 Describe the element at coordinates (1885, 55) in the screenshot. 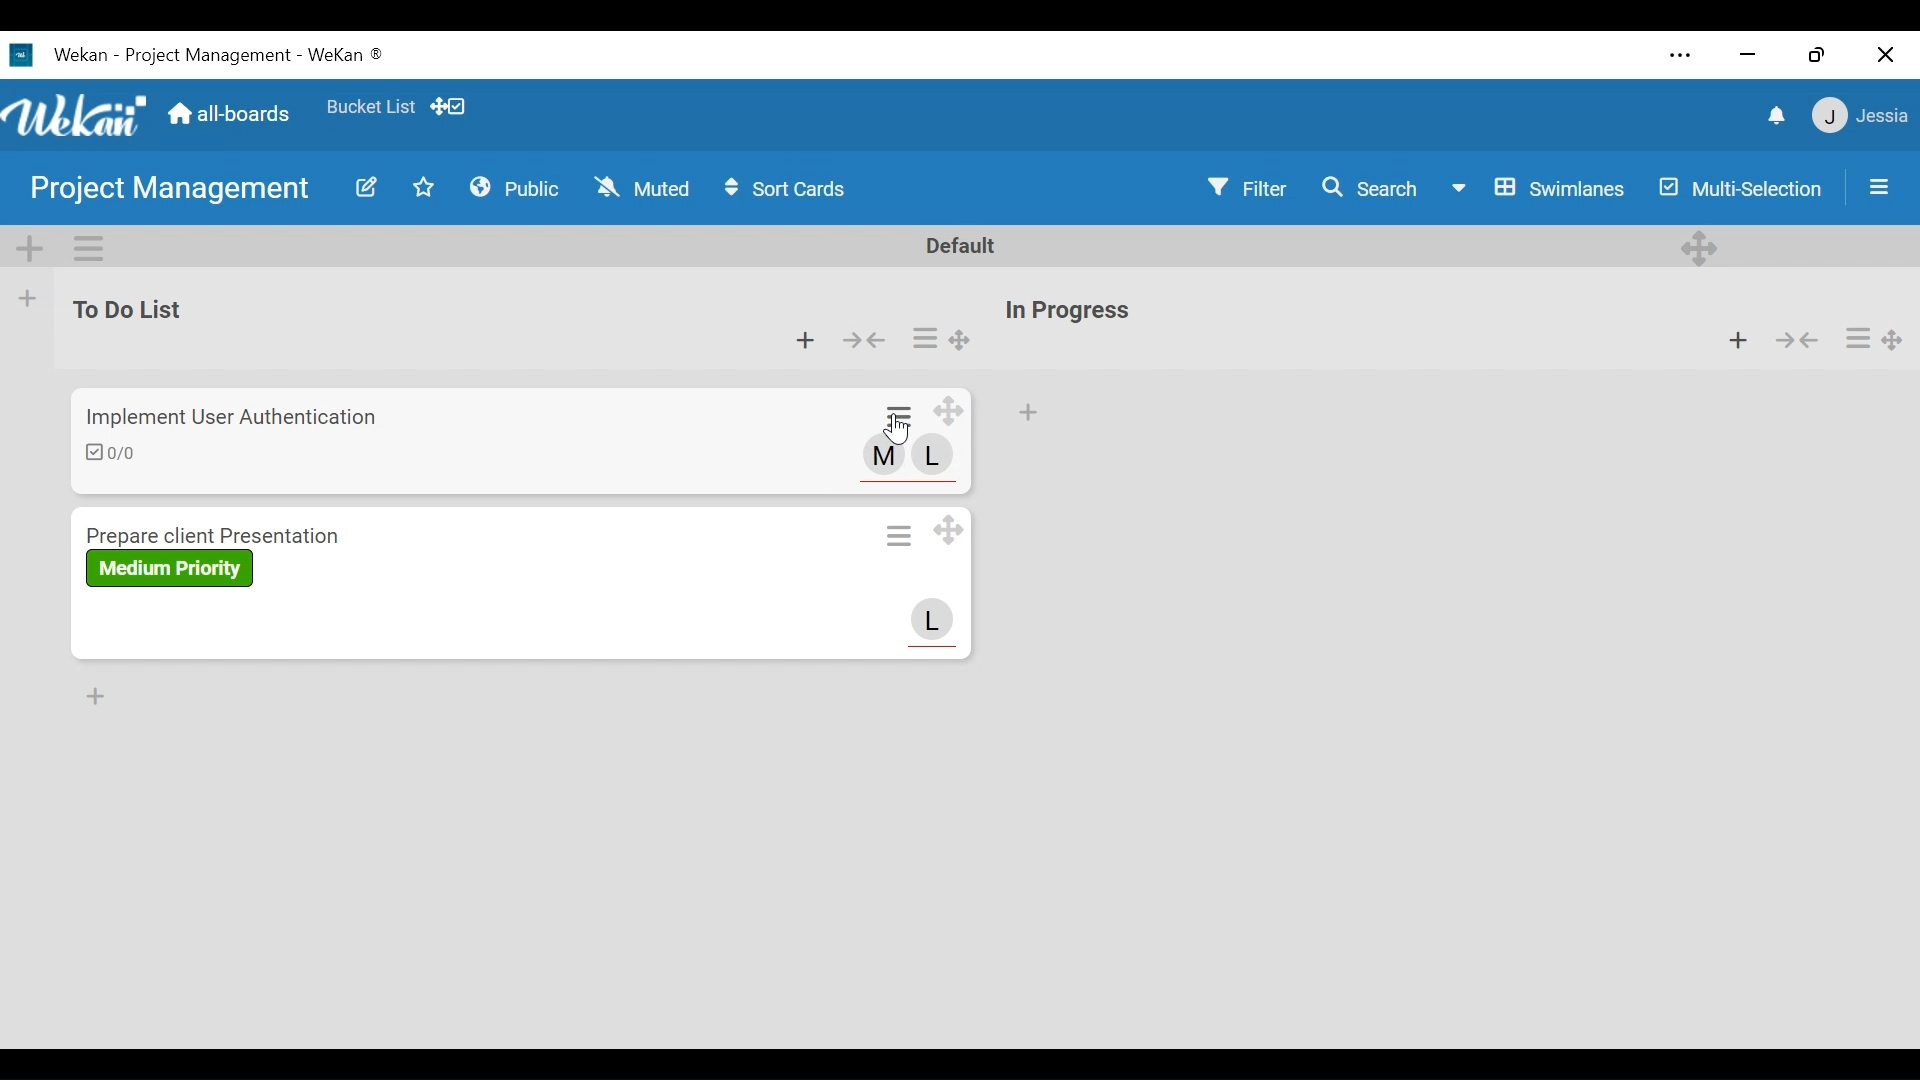

I see `close` at that location.